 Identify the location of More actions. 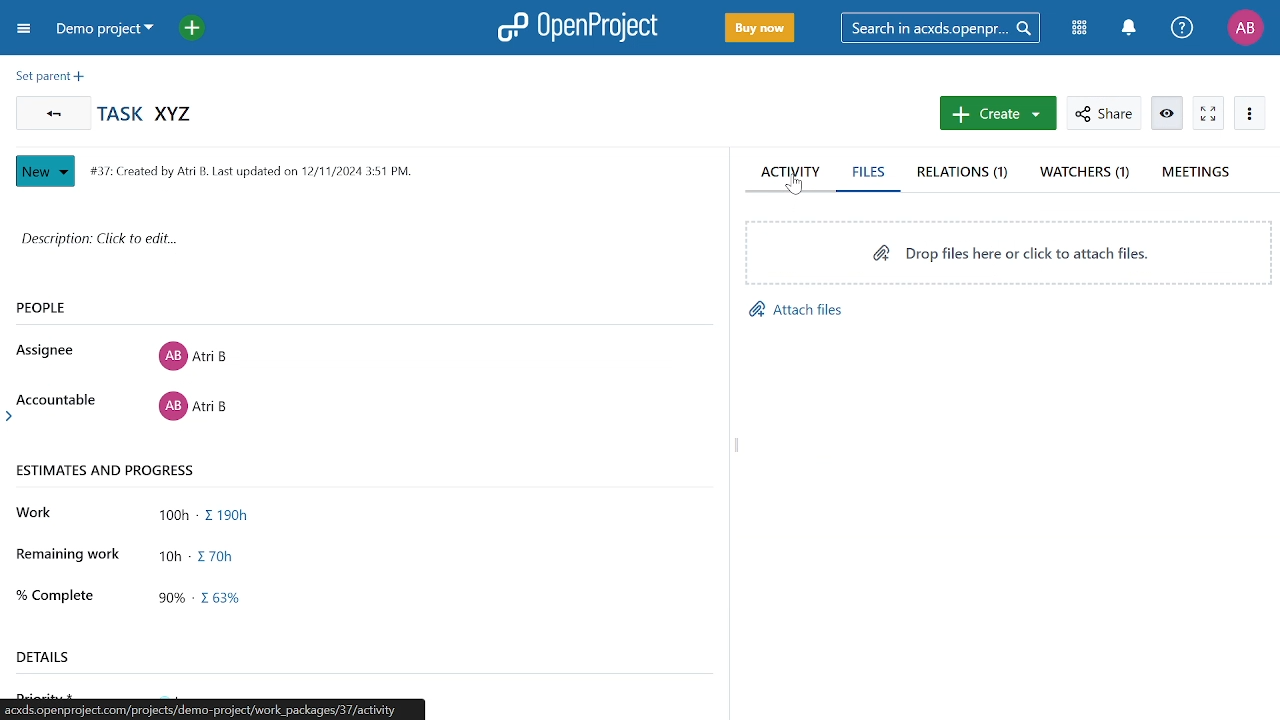
(1250, 113).